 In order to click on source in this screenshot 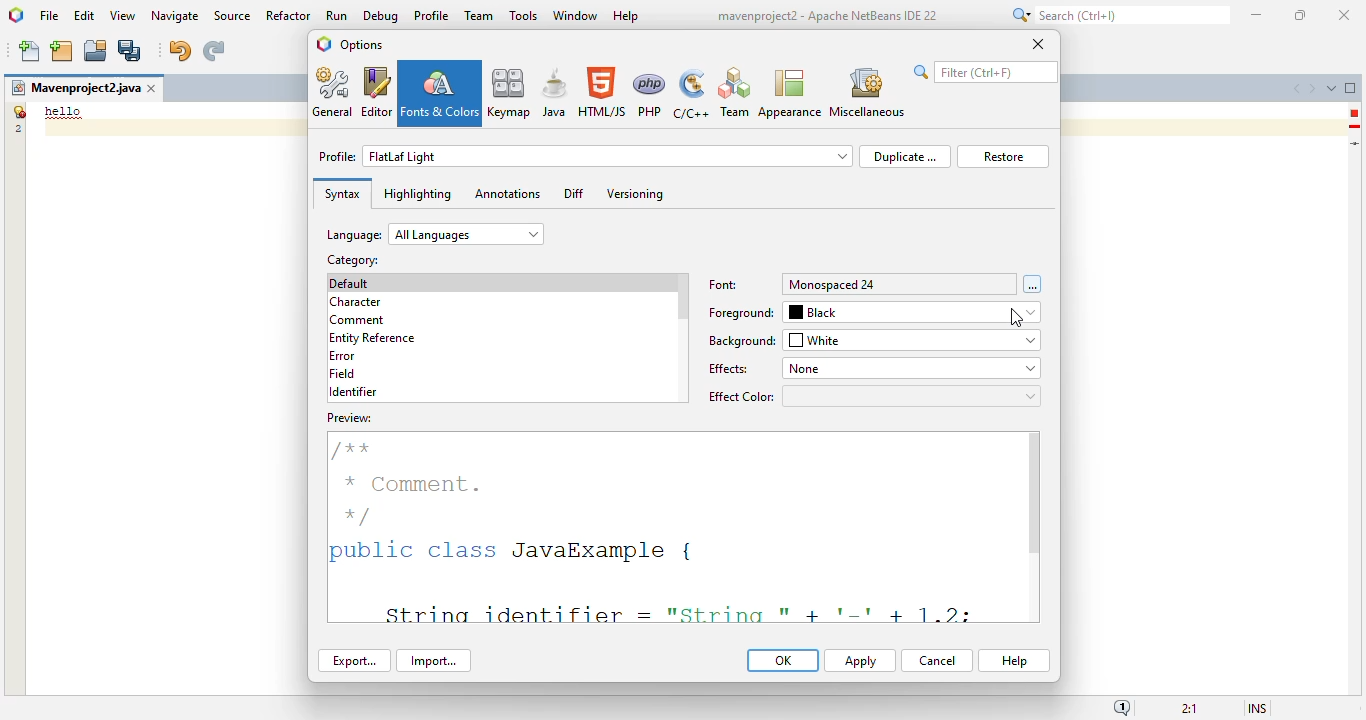, I will do `click(232, 16)`.